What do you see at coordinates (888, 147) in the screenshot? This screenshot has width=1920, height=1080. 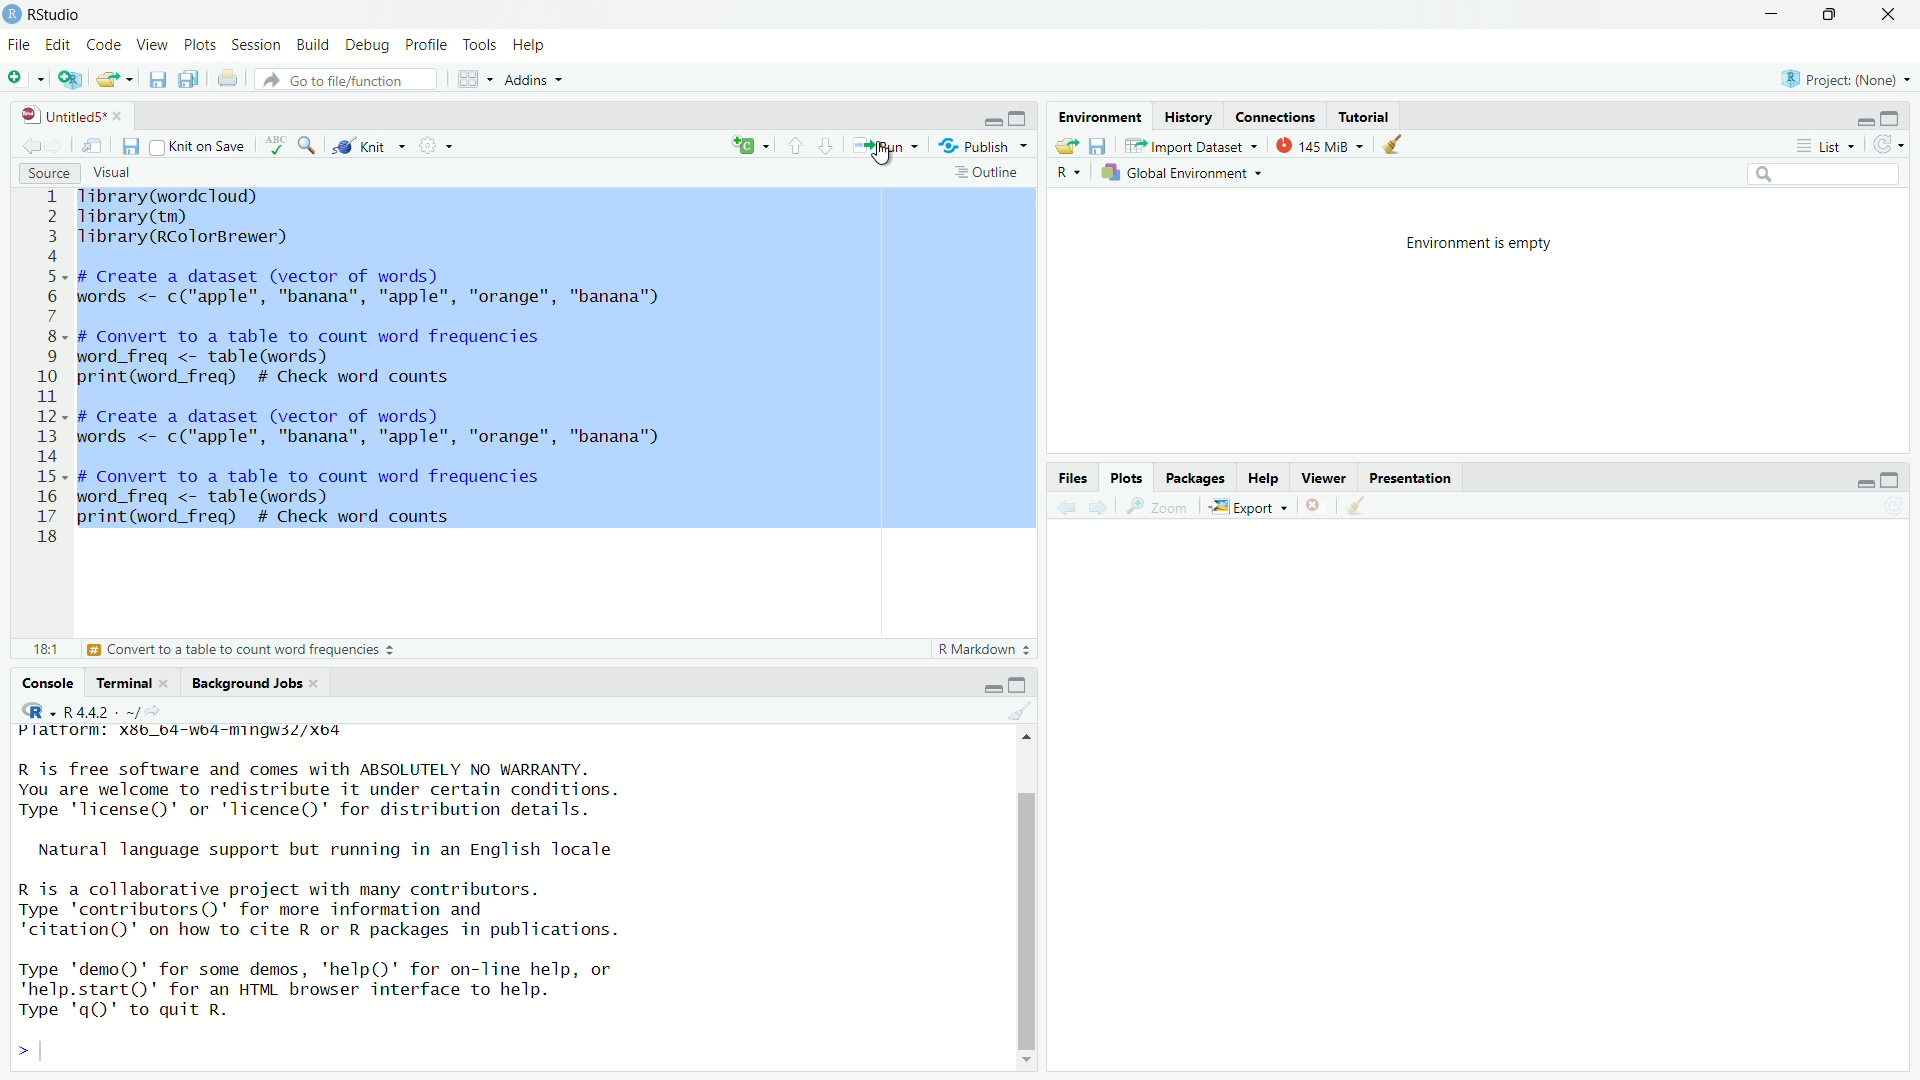 I see `Run` at bounding box center [888, 147].